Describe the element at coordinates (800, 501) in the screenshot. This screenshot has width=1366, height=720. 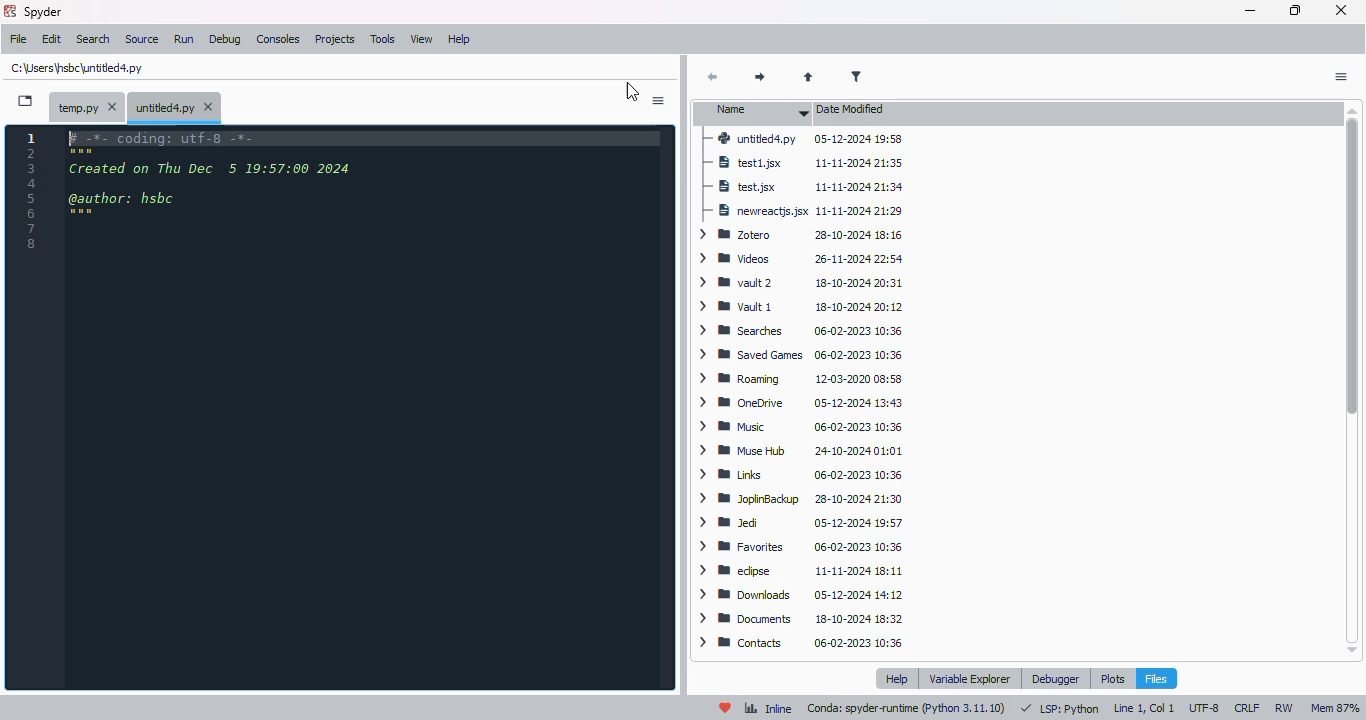
I see `Muse Hub` at that location.